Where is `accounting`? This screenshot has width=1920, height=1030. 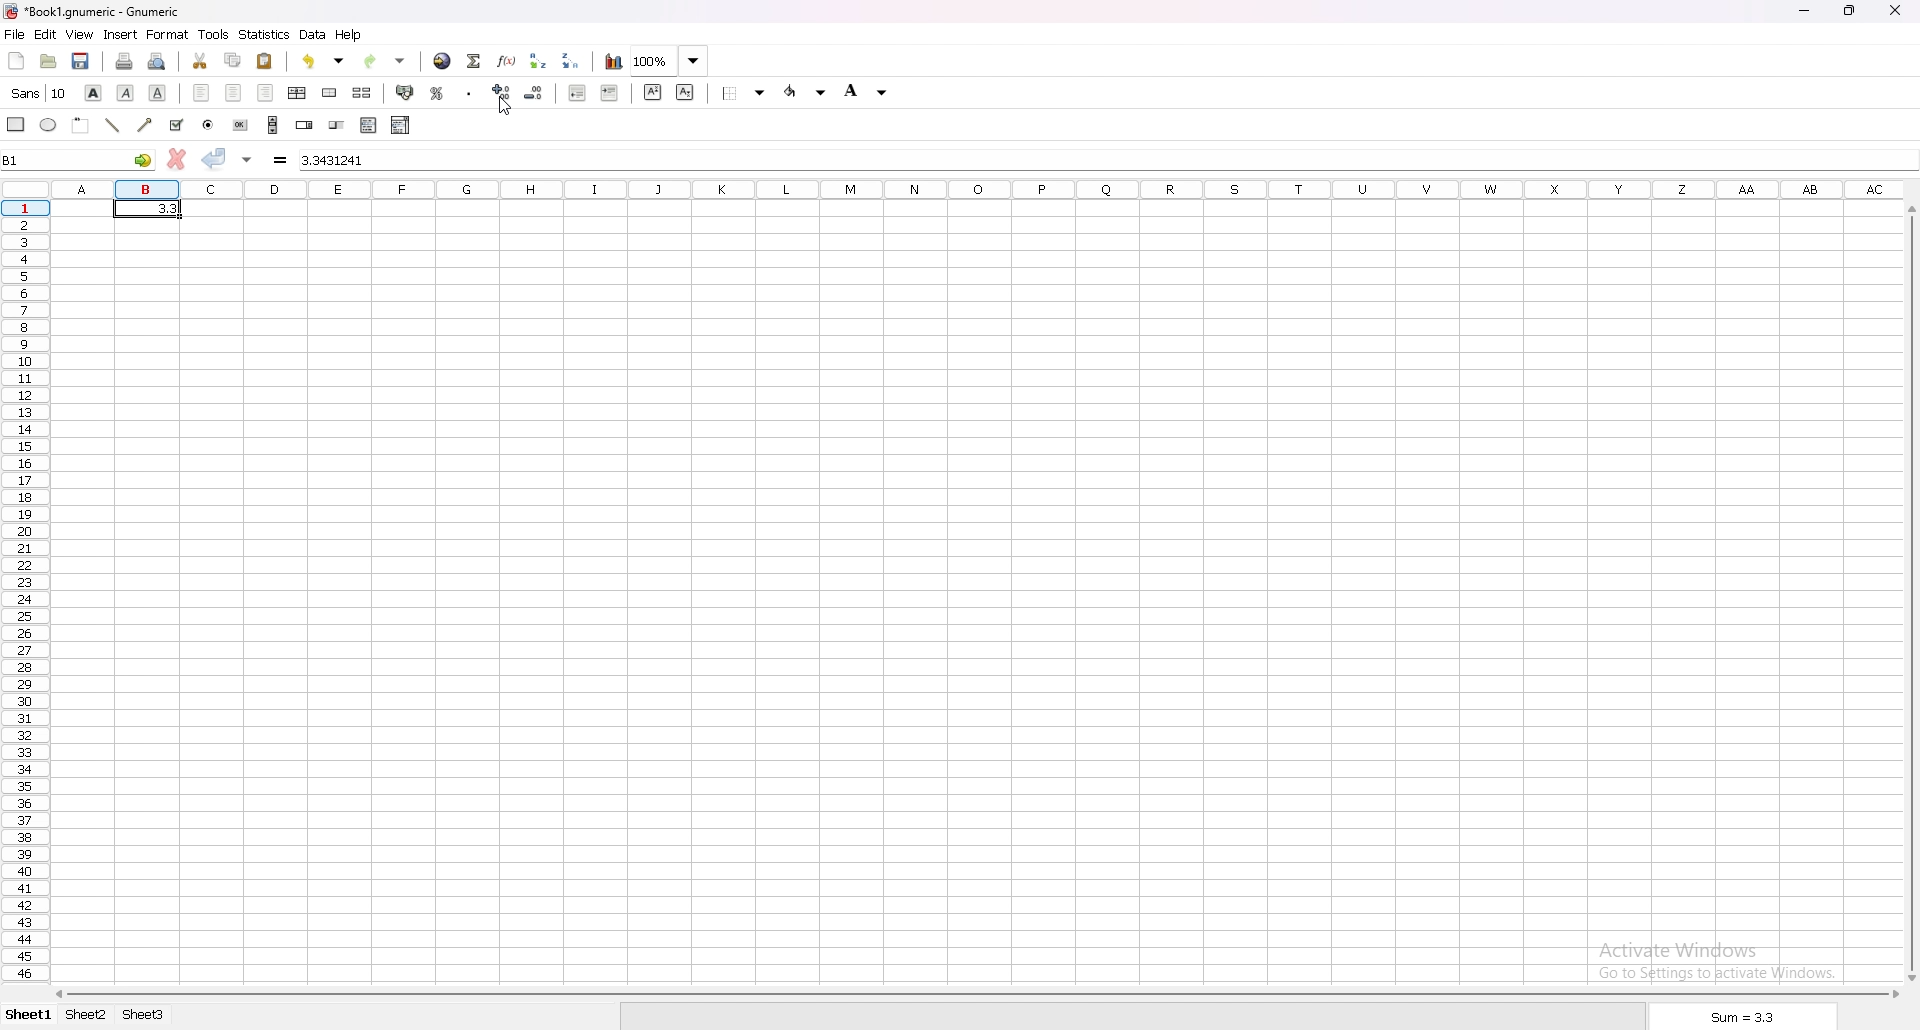
accounting is located at coordinates (407, 92).